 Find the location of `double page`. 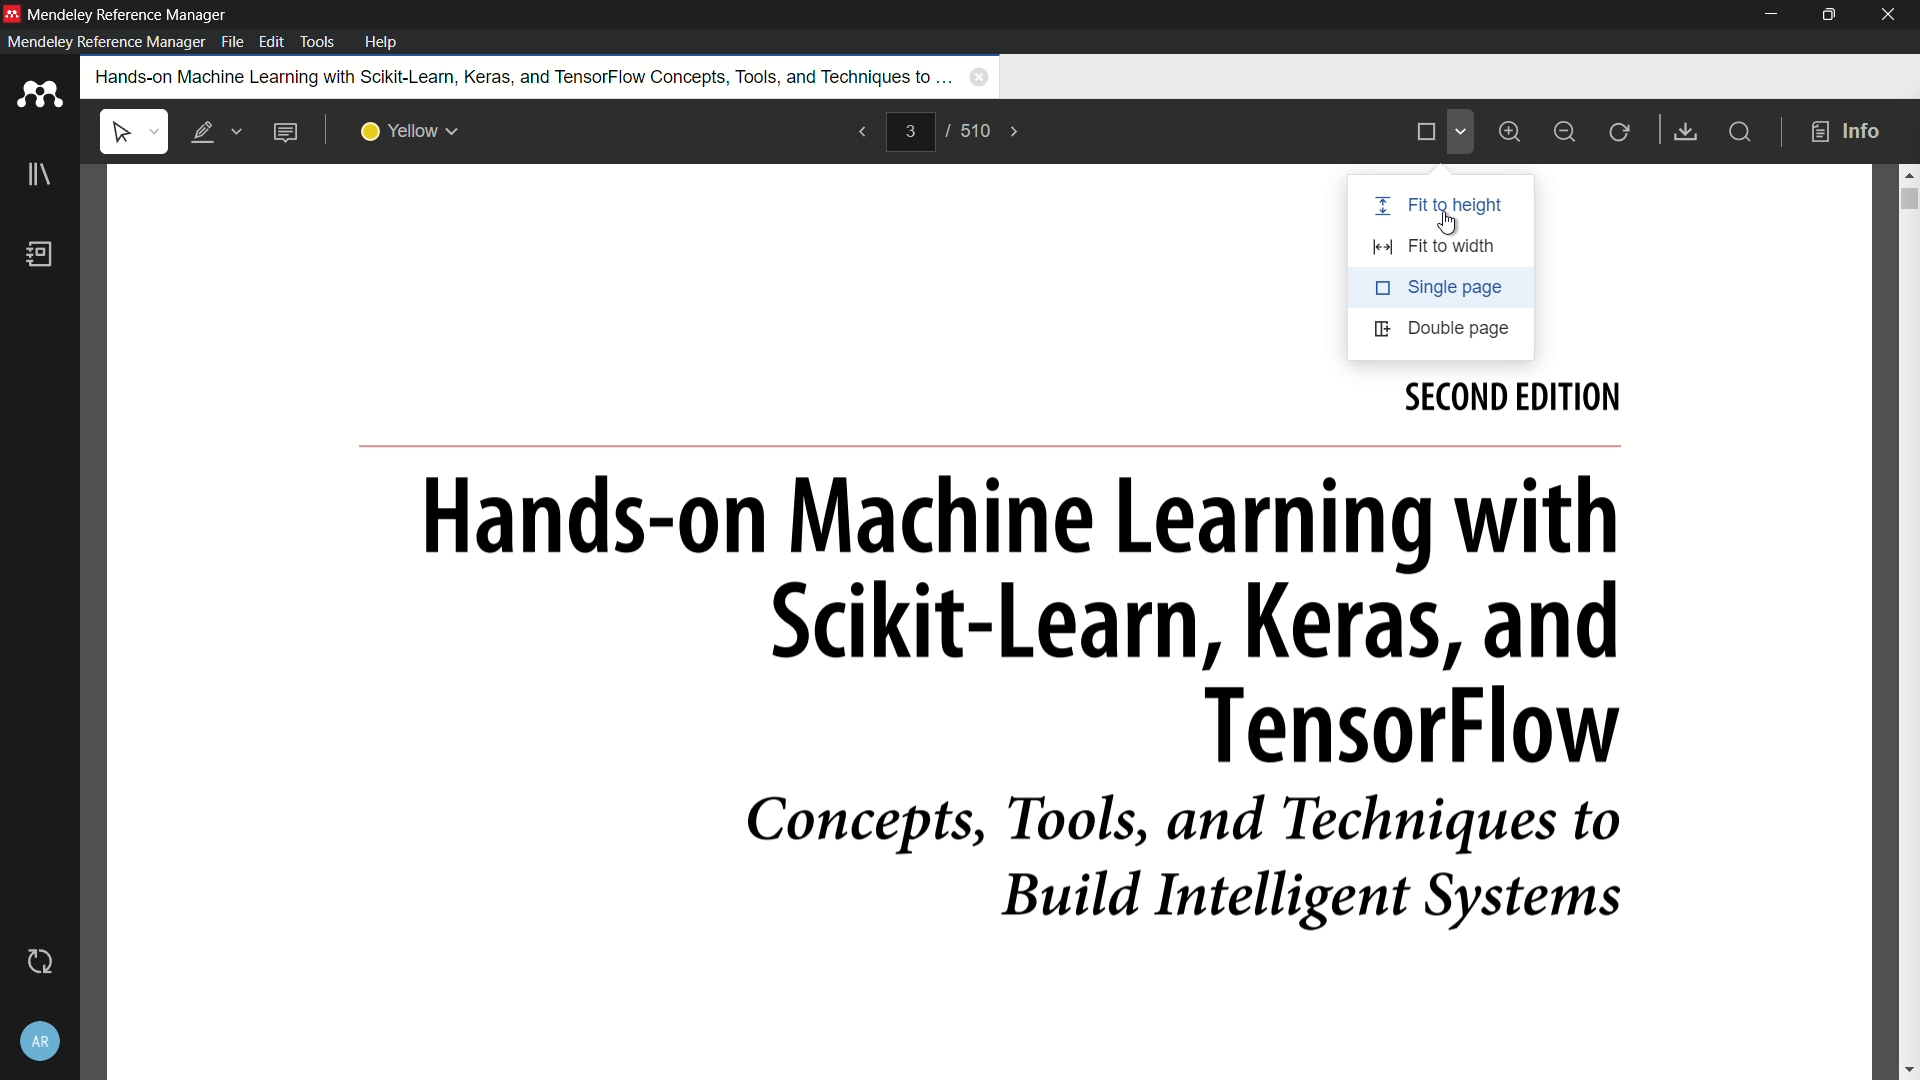

double page is located at coordinates (1438, 330).